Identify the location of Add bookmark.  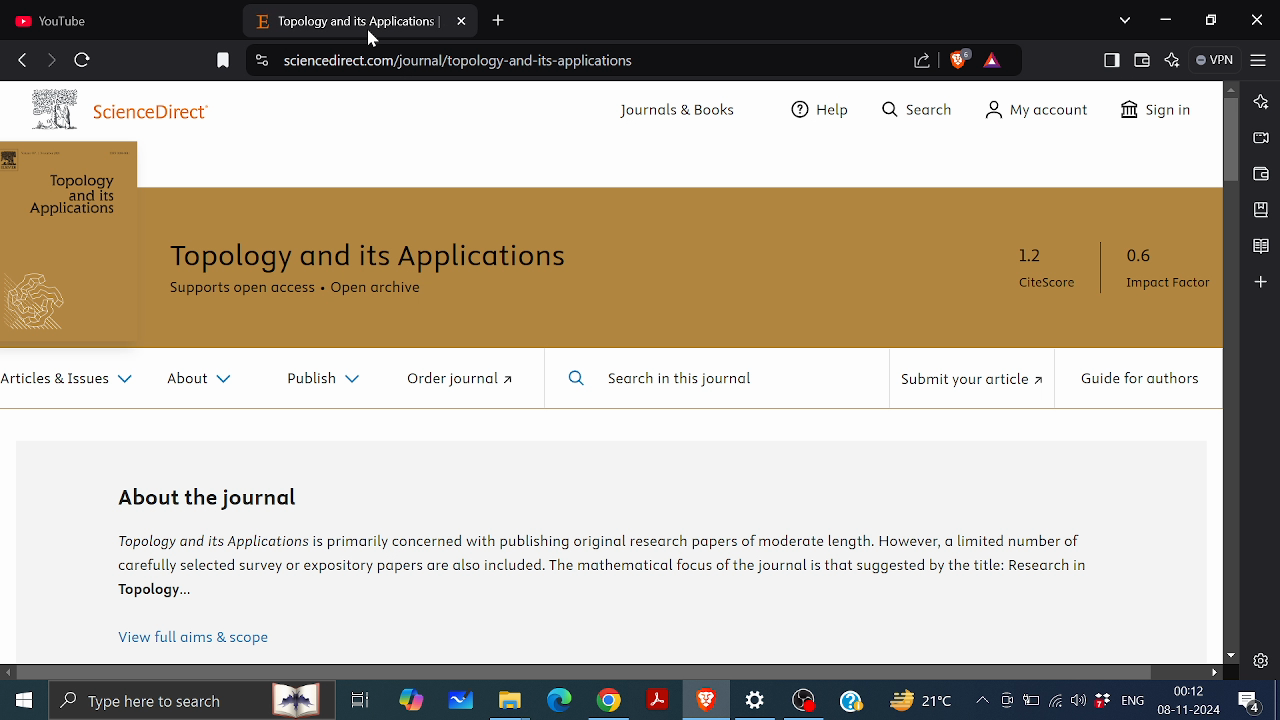
(224, 61).